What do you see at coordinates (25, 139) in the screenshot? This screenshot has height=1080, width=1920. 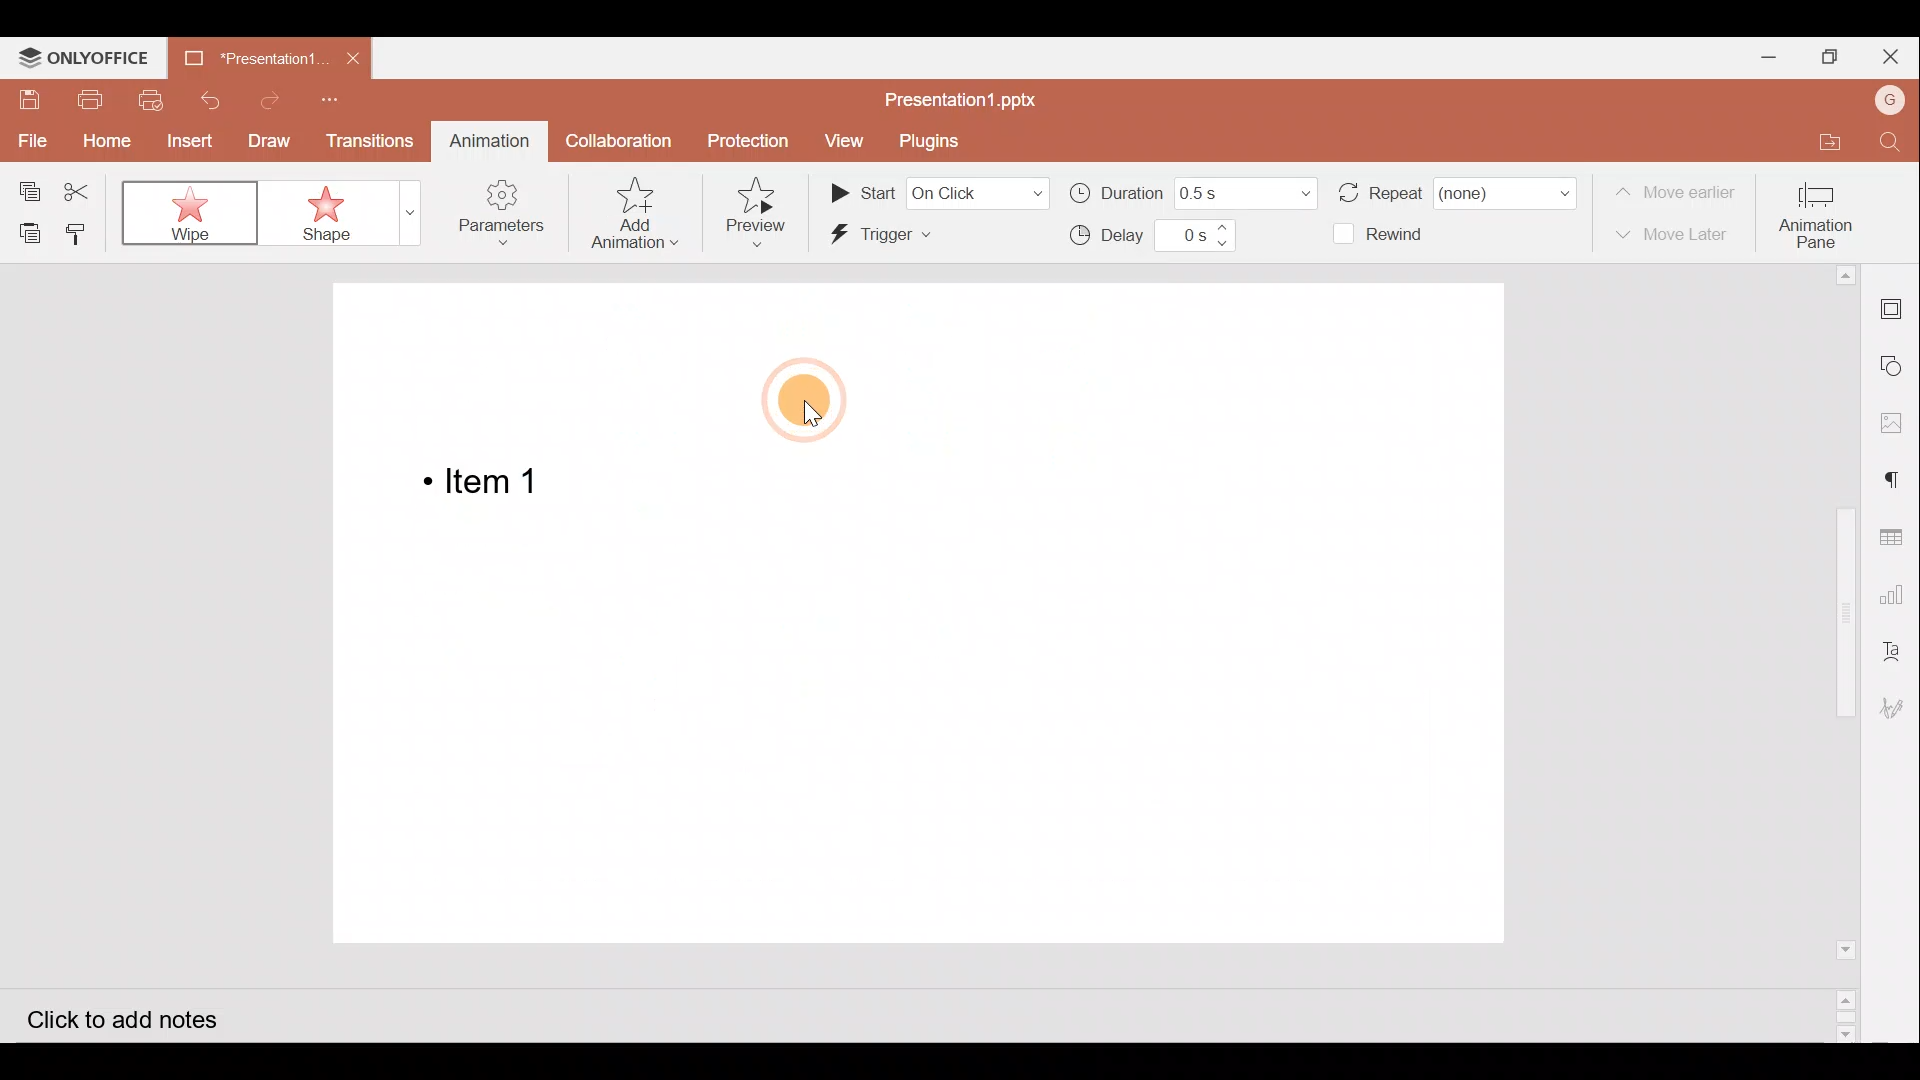 I see `File` at bounding box center [25, 139].